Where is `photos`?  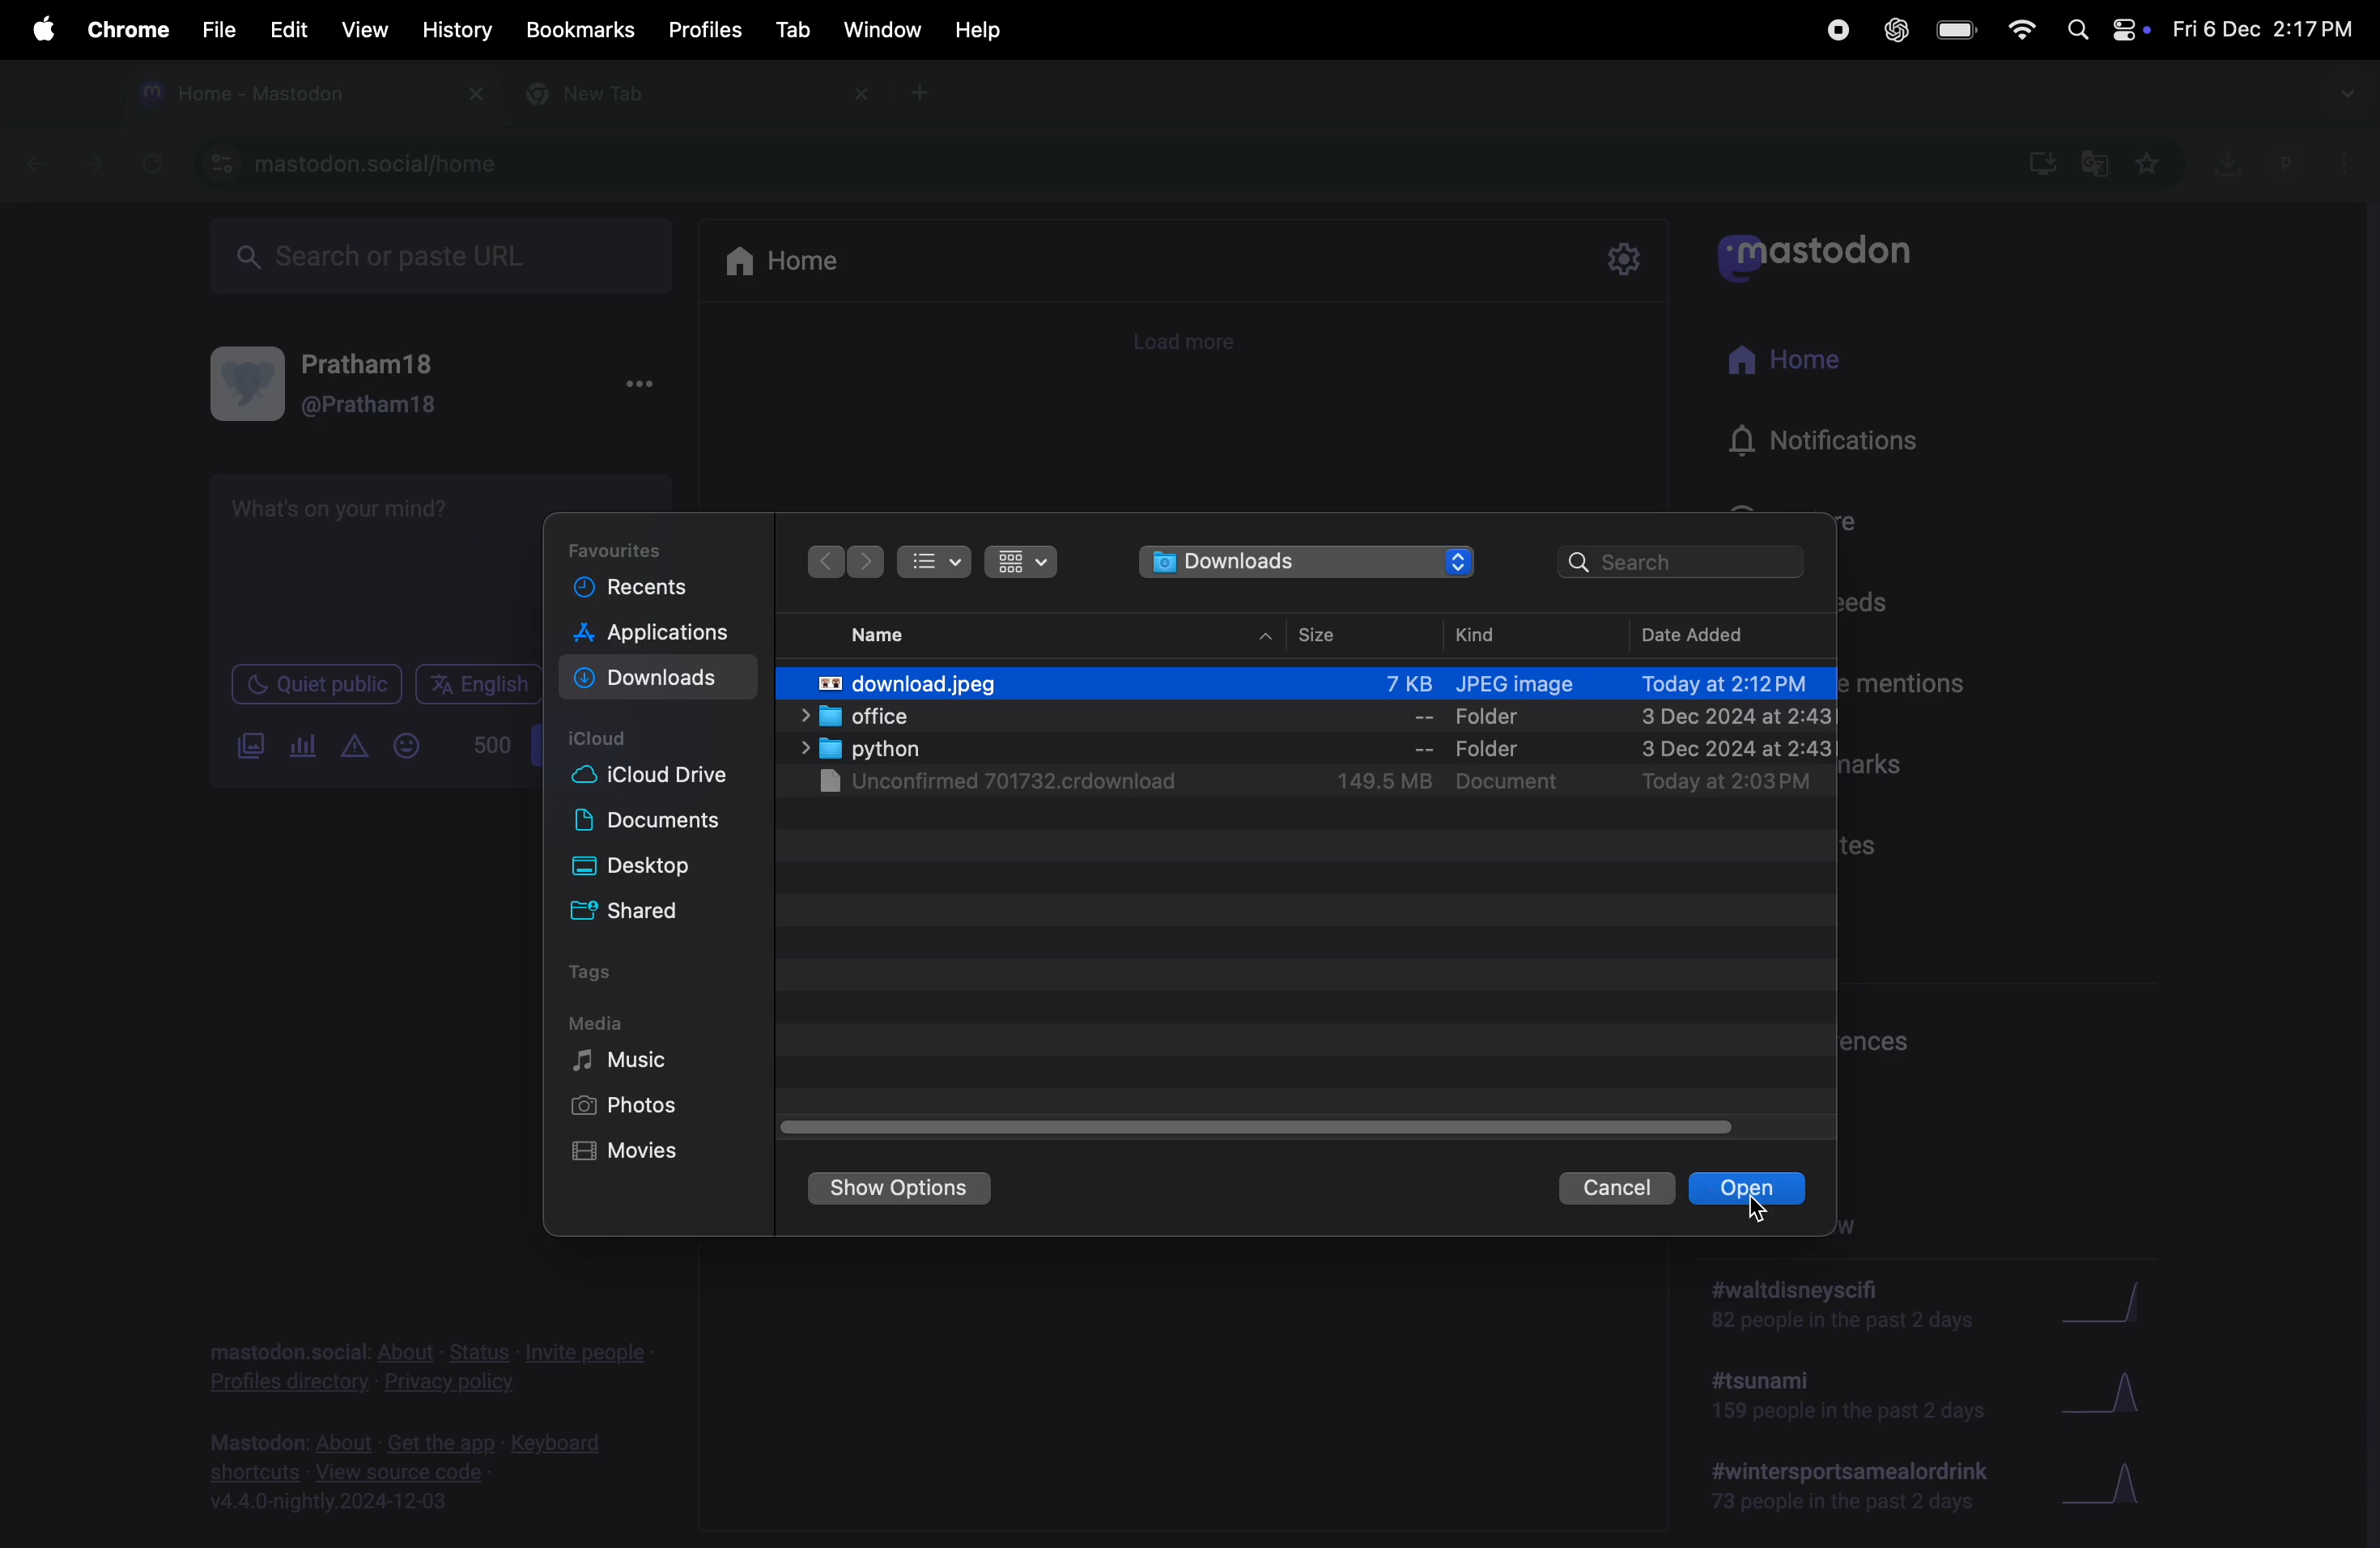 photos is located at coordinates (619, 1107).